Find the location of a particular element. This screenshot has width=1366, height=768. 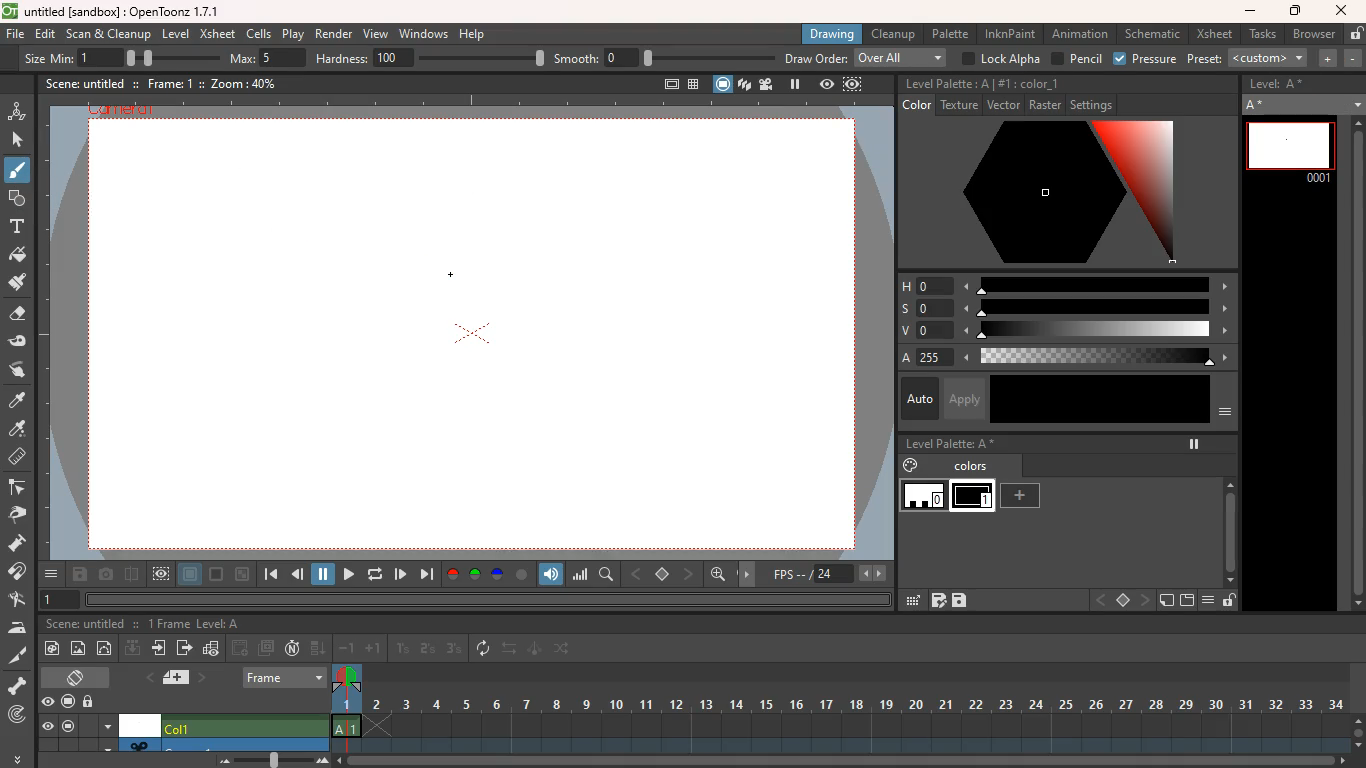

refresh is located at coordinates (372, 574).